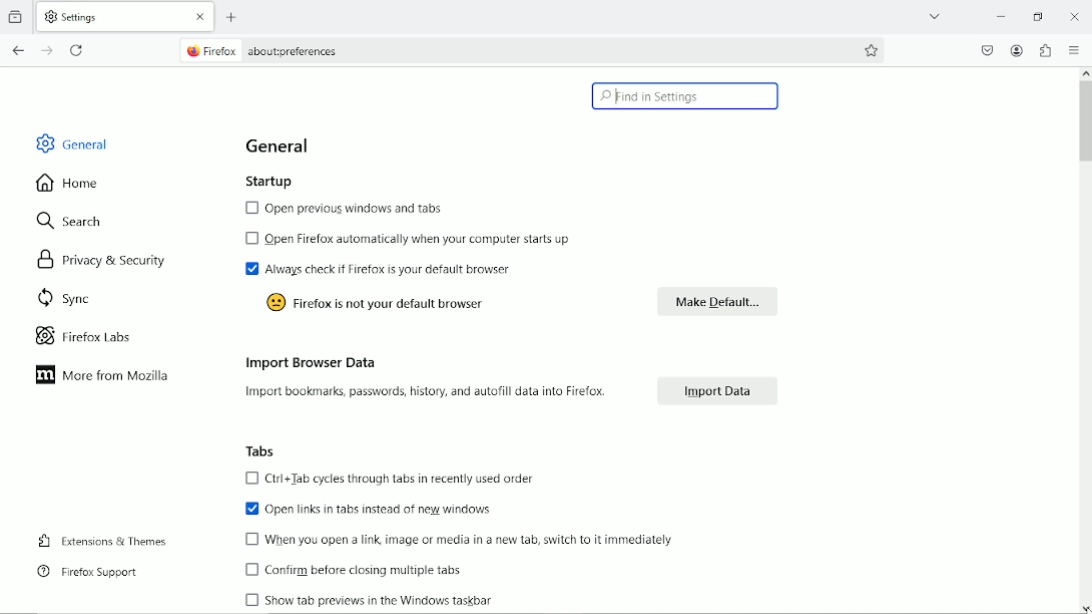  I want to click on Cursor, so click(1082, 609).